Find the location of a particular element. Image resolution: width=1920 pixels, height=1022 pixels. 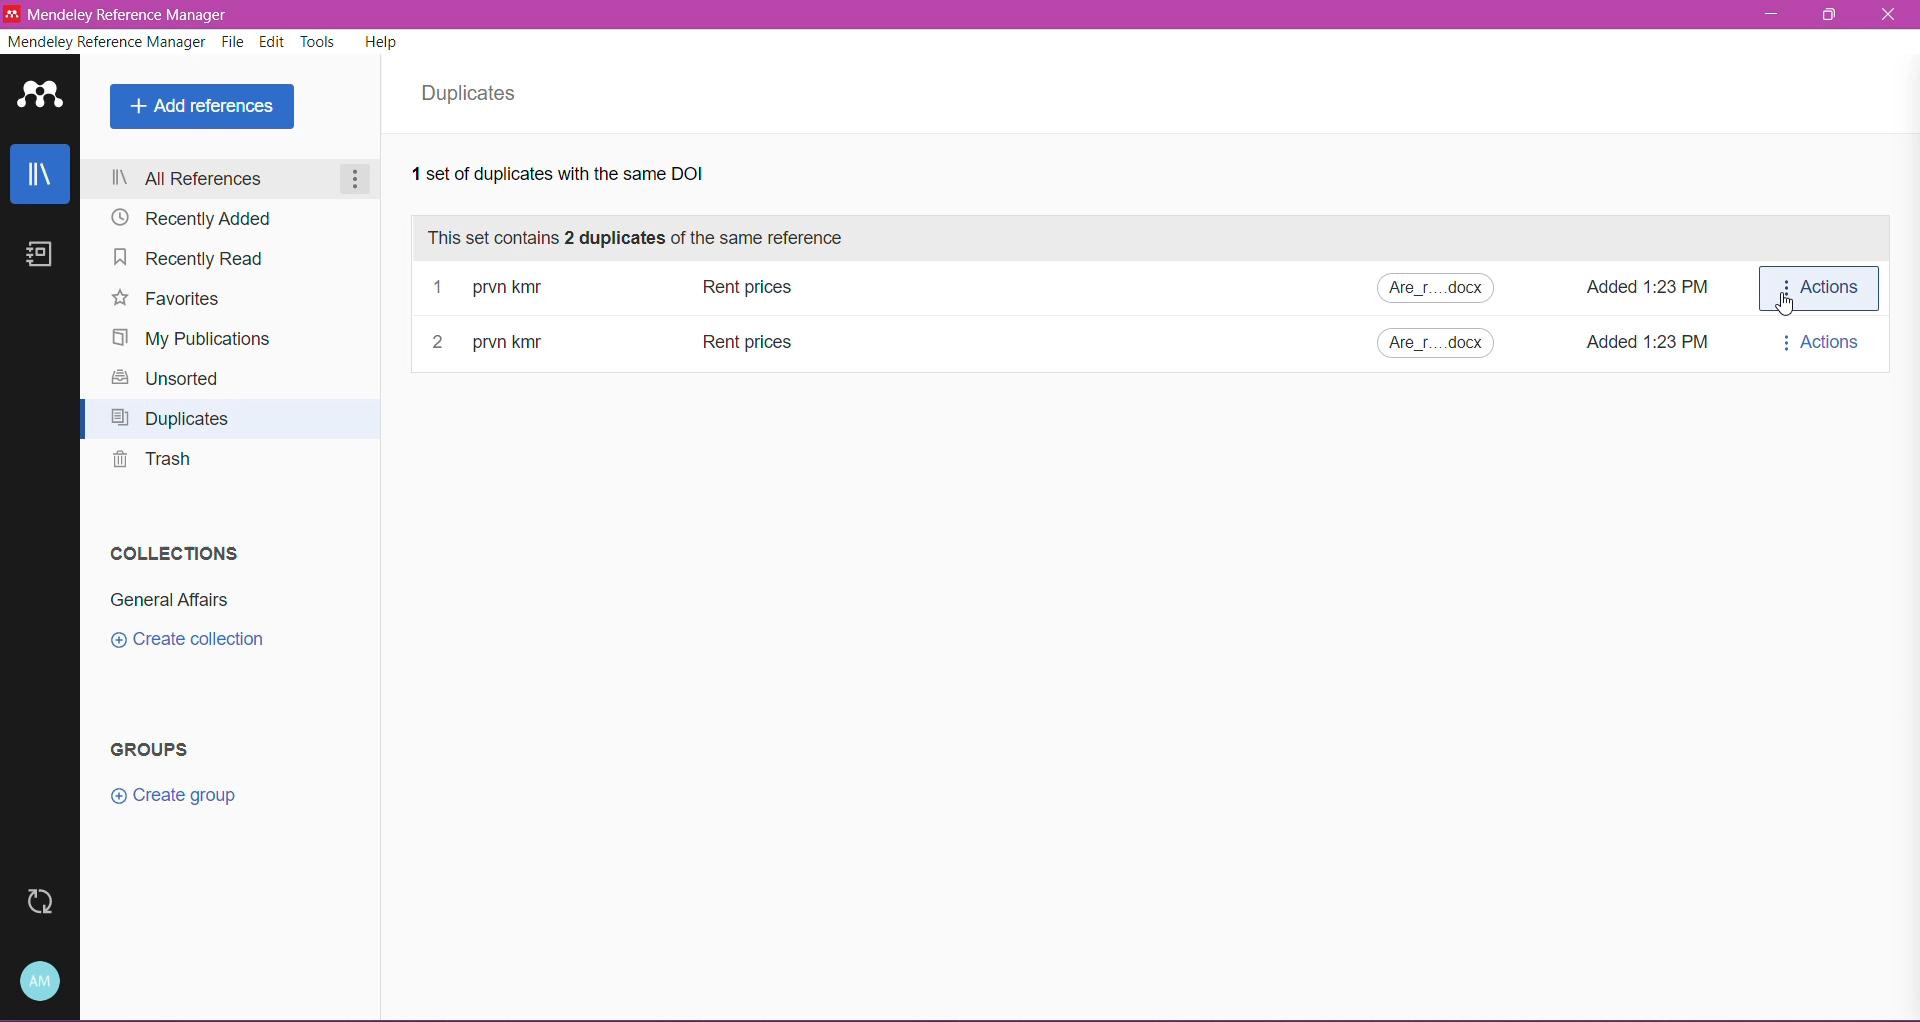

Added time is located at coordinates (1645, 288).